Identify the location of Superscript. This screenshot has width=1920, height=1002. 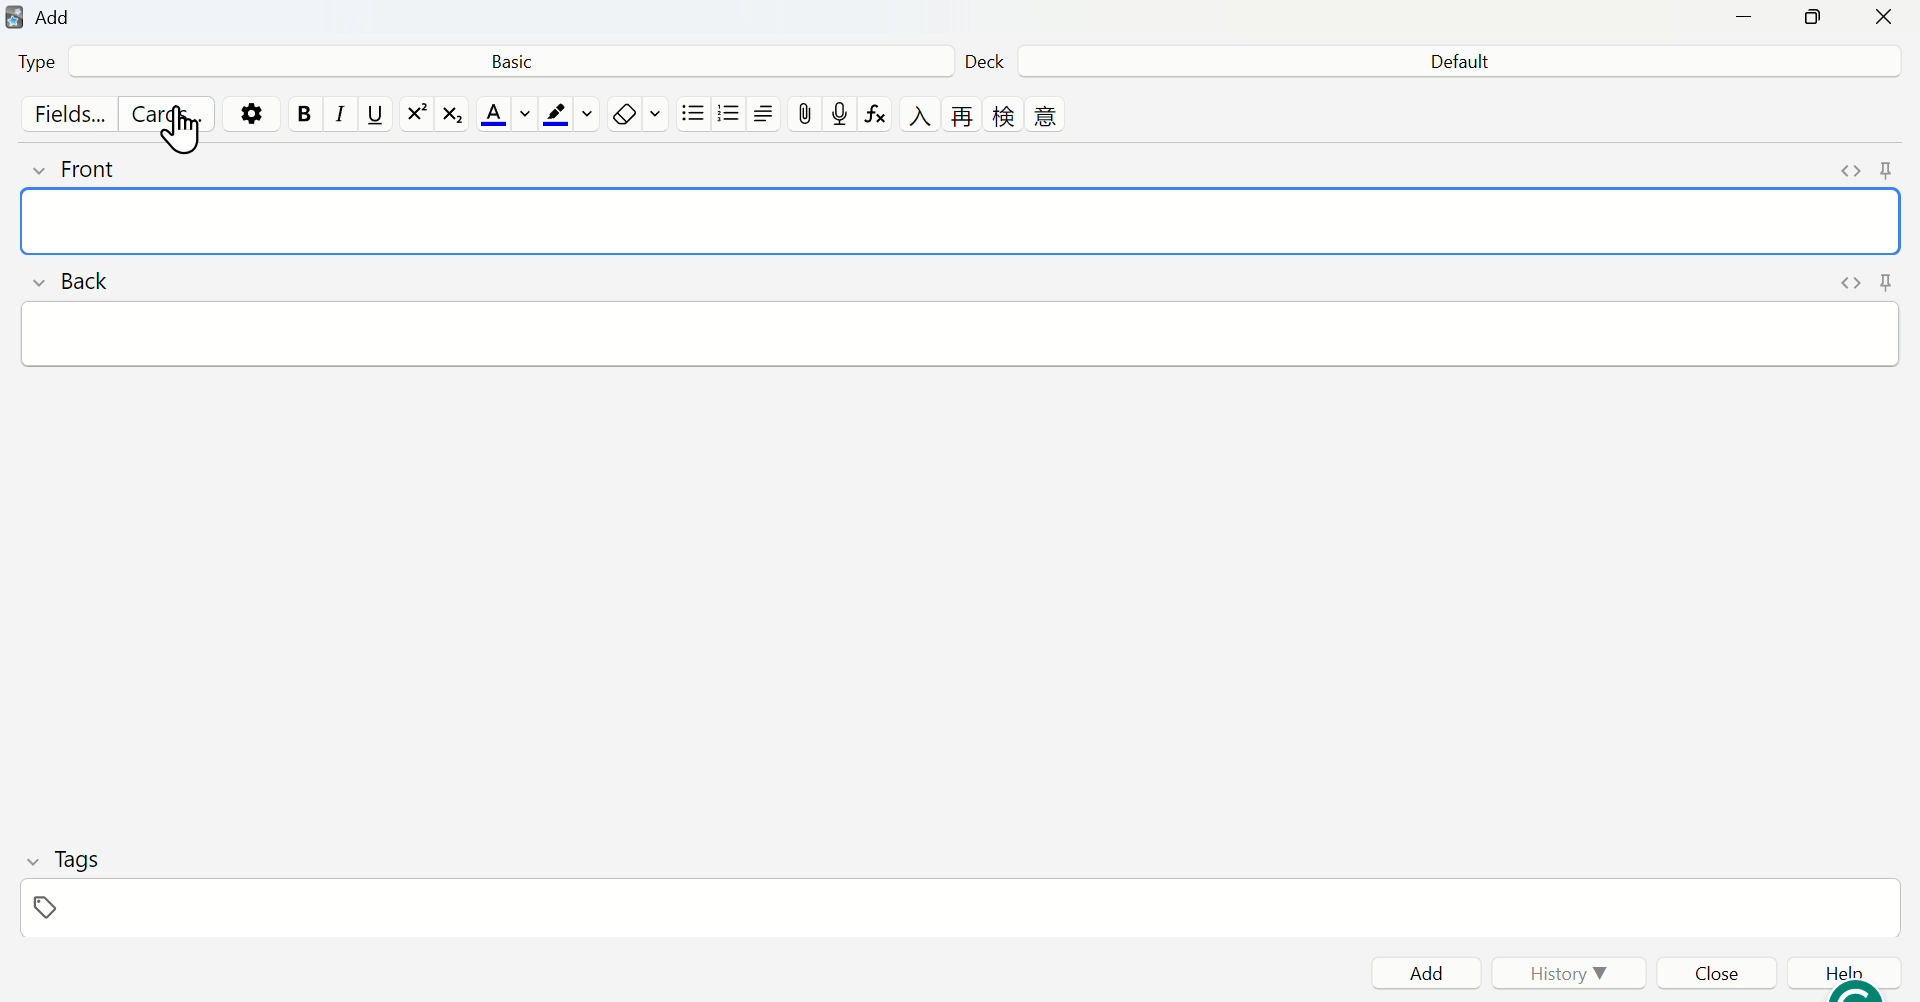
(417, 114).